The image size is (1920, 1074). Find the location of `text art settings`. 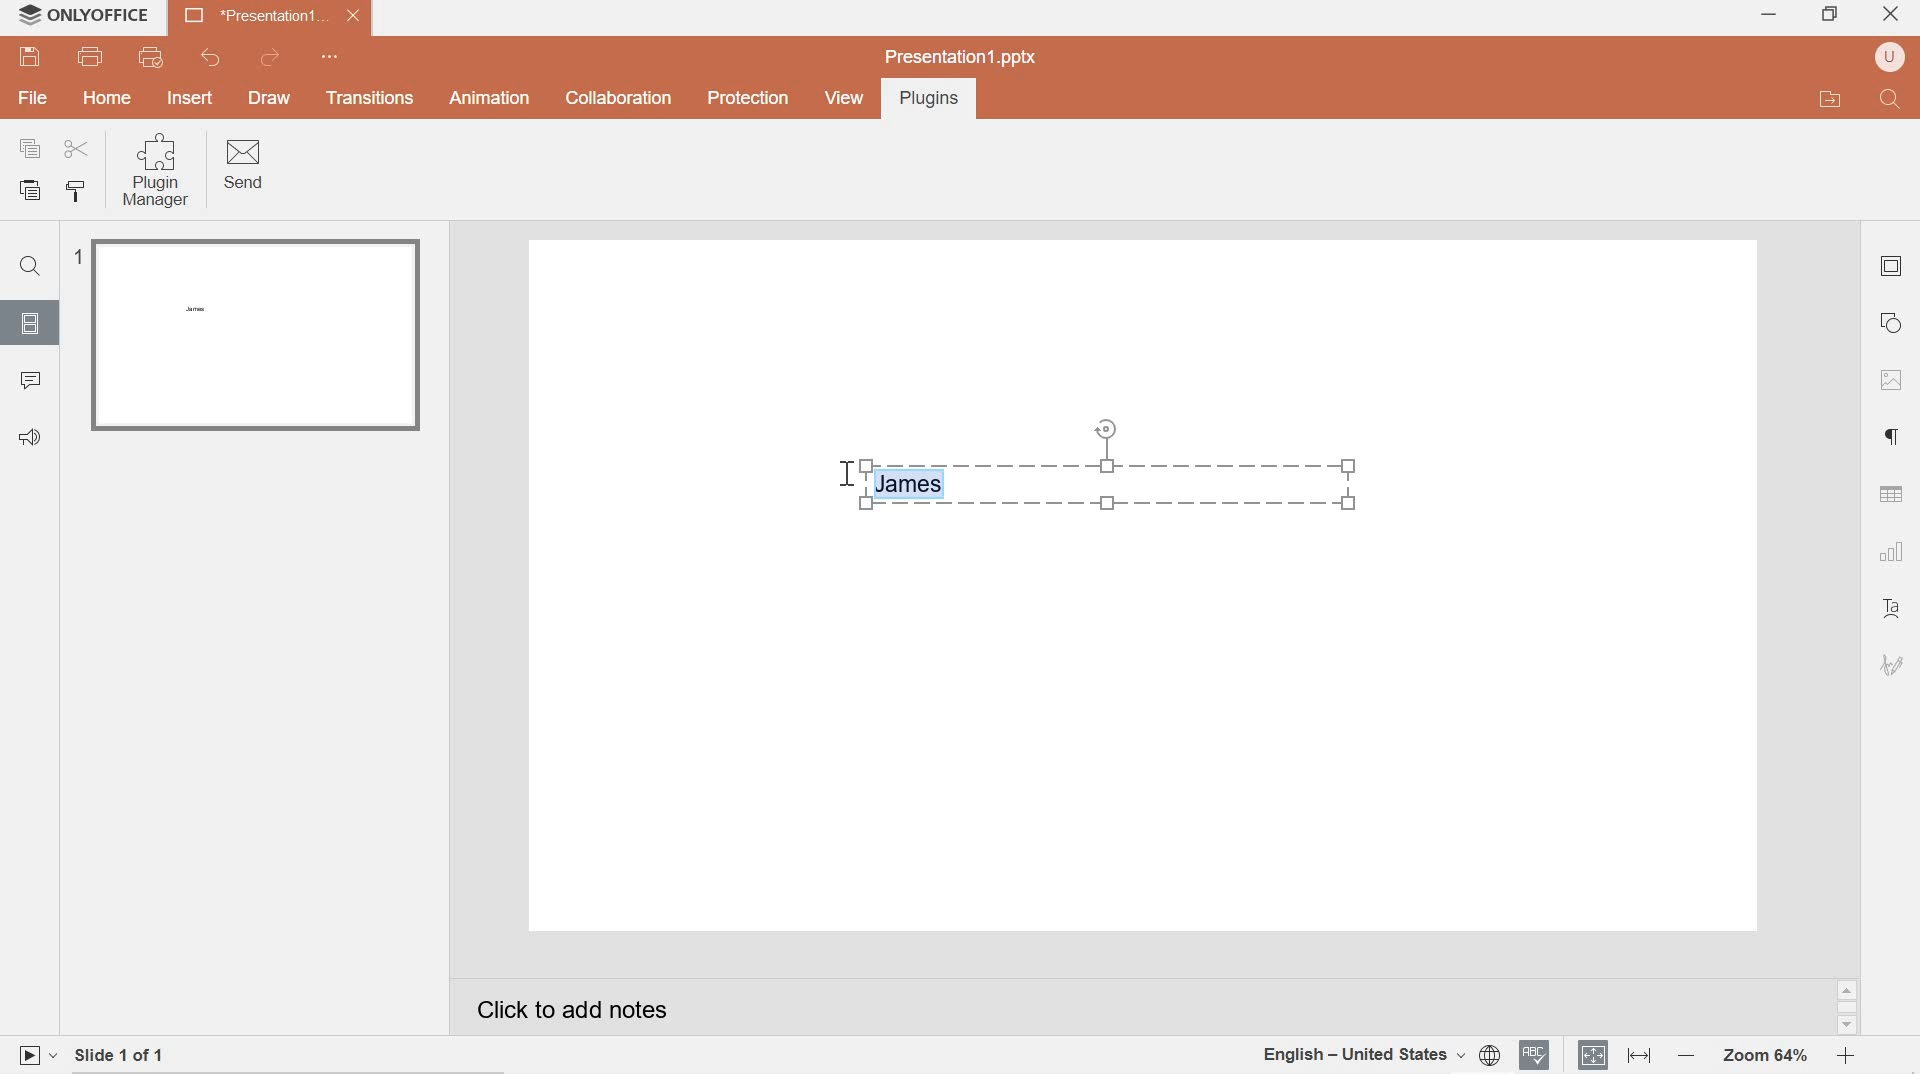

text art settings is located at coordinates (1896, 611).